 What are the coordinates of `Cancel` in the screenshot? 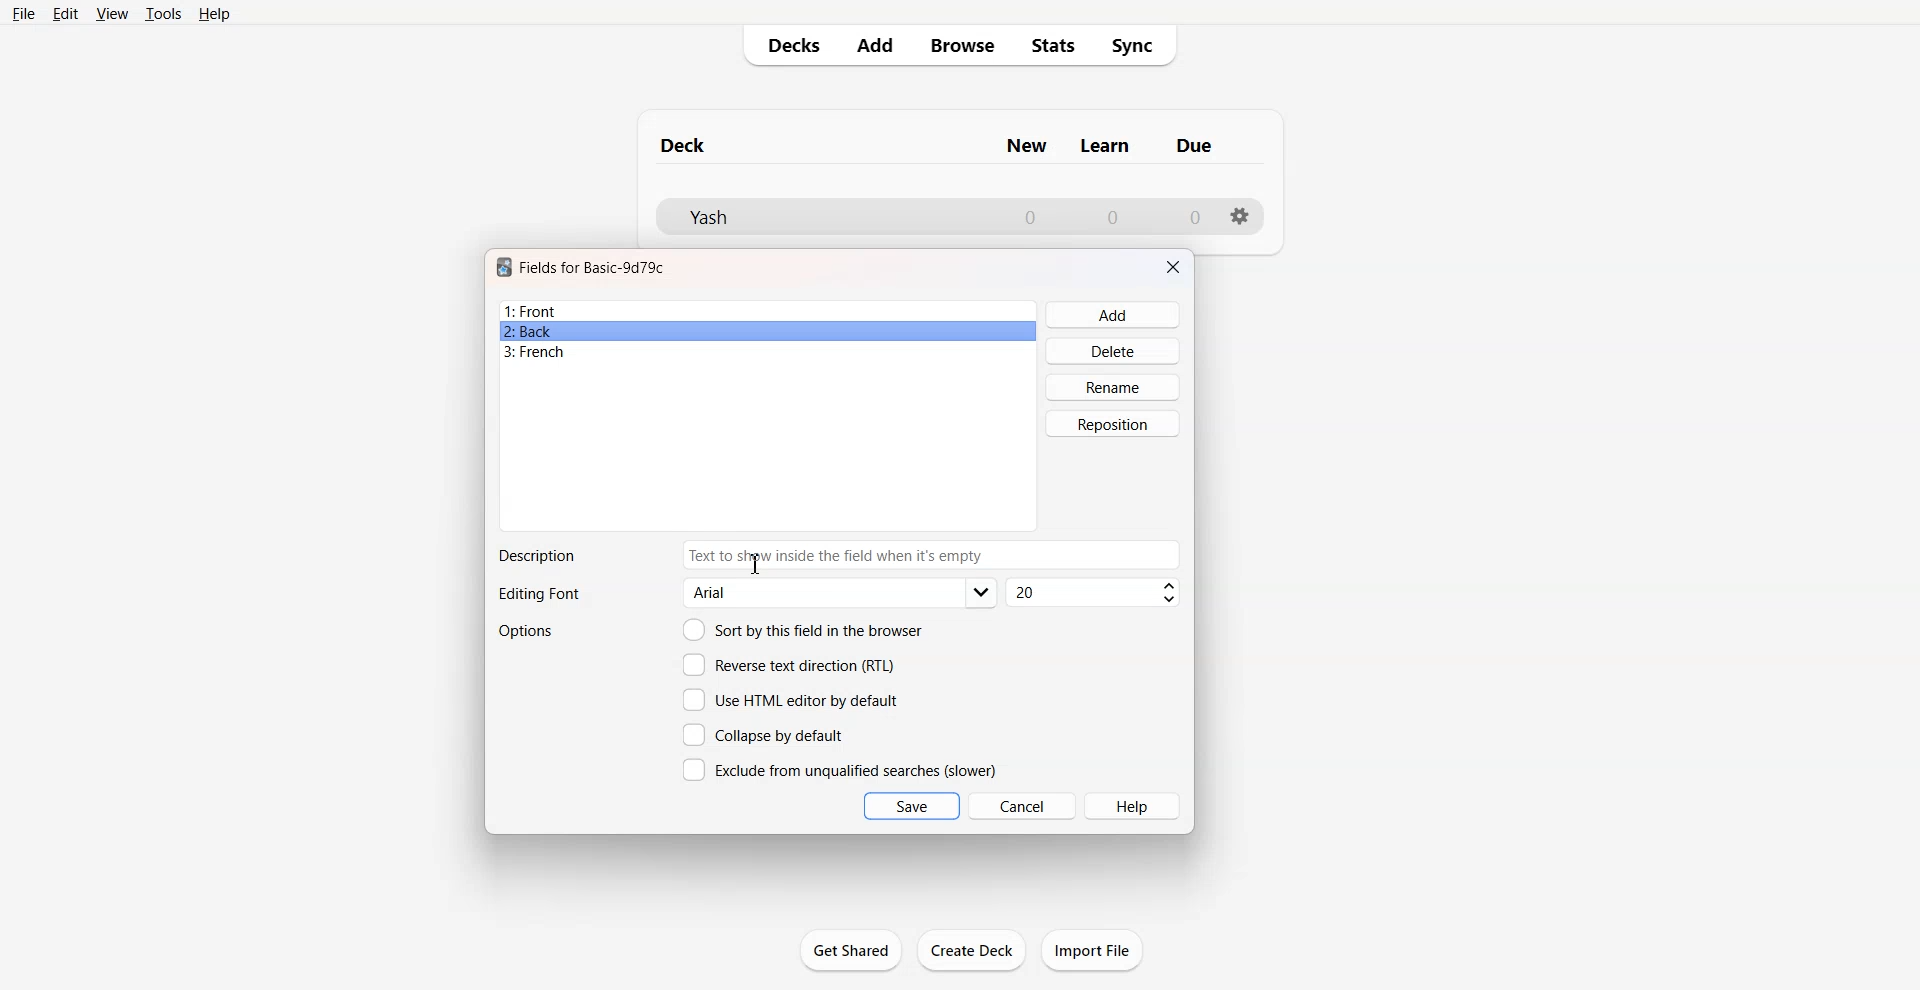 It's located at (1023, 805).